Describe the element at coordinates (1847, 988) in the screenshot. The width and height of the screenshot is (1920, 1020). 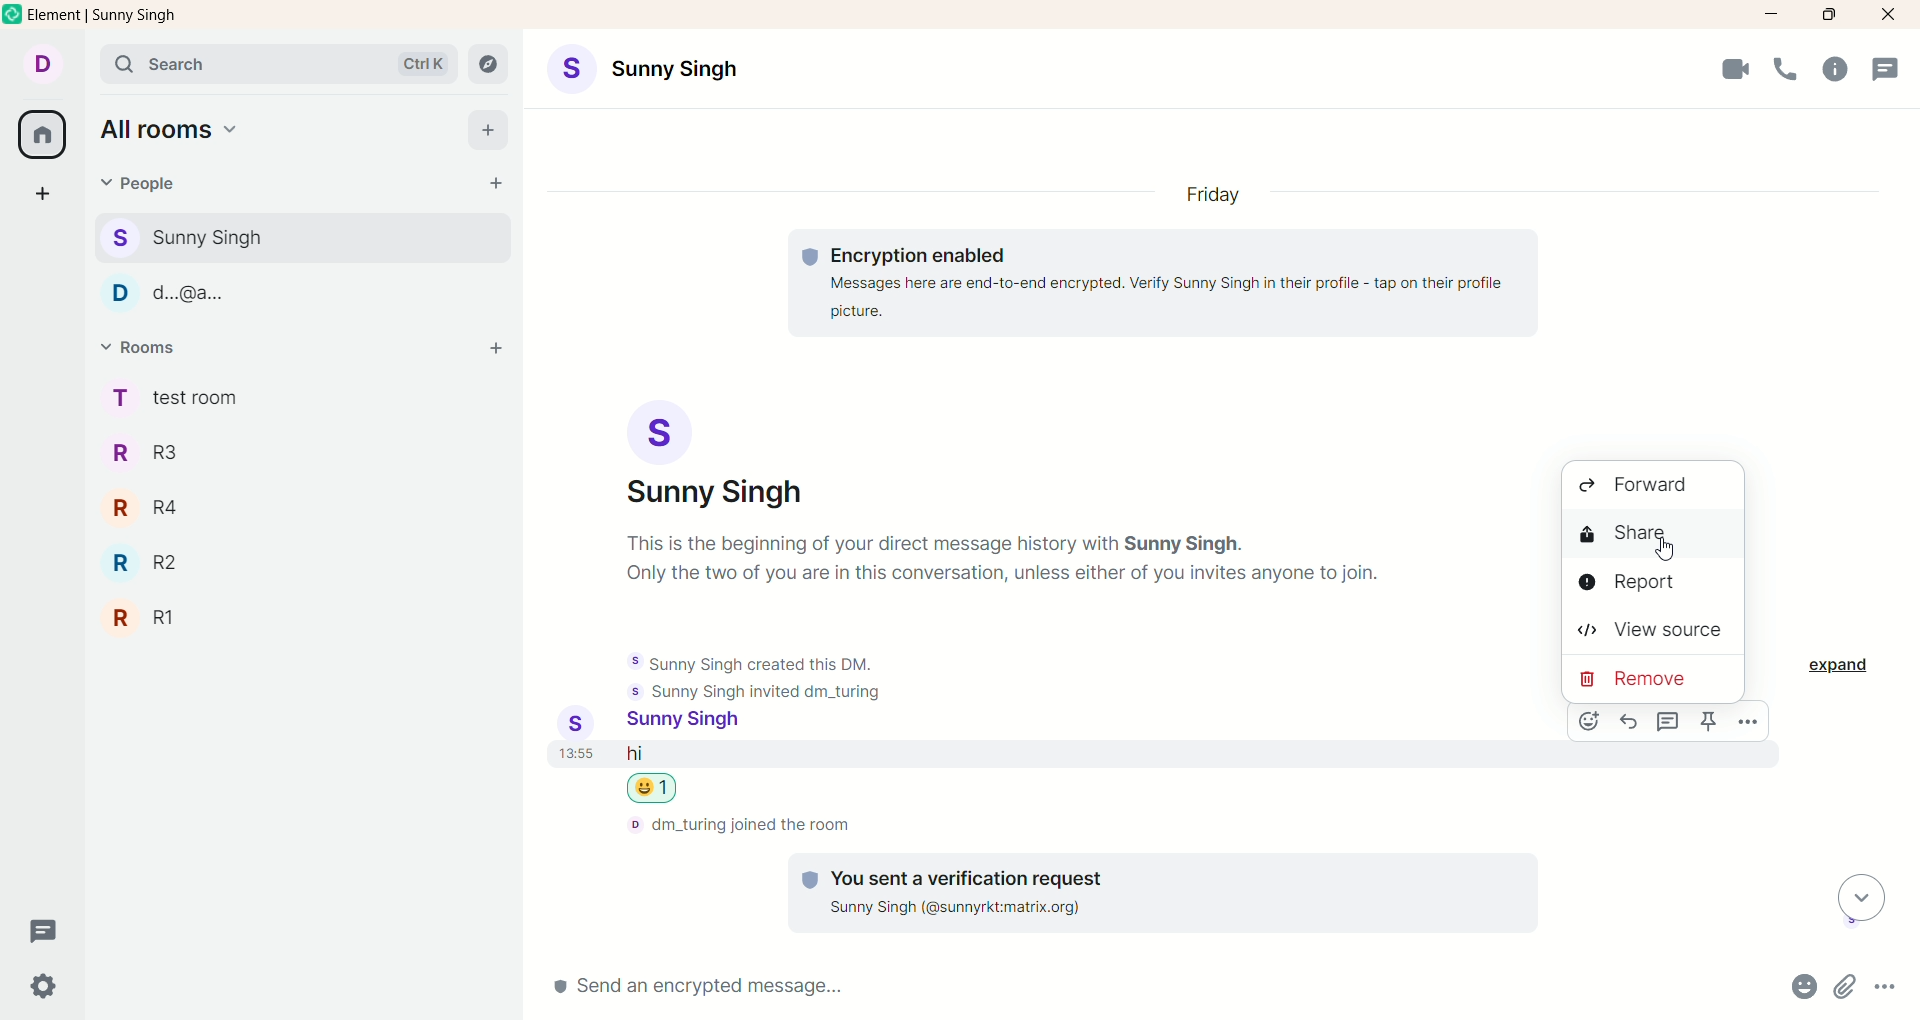
I see `attachments` at that location.